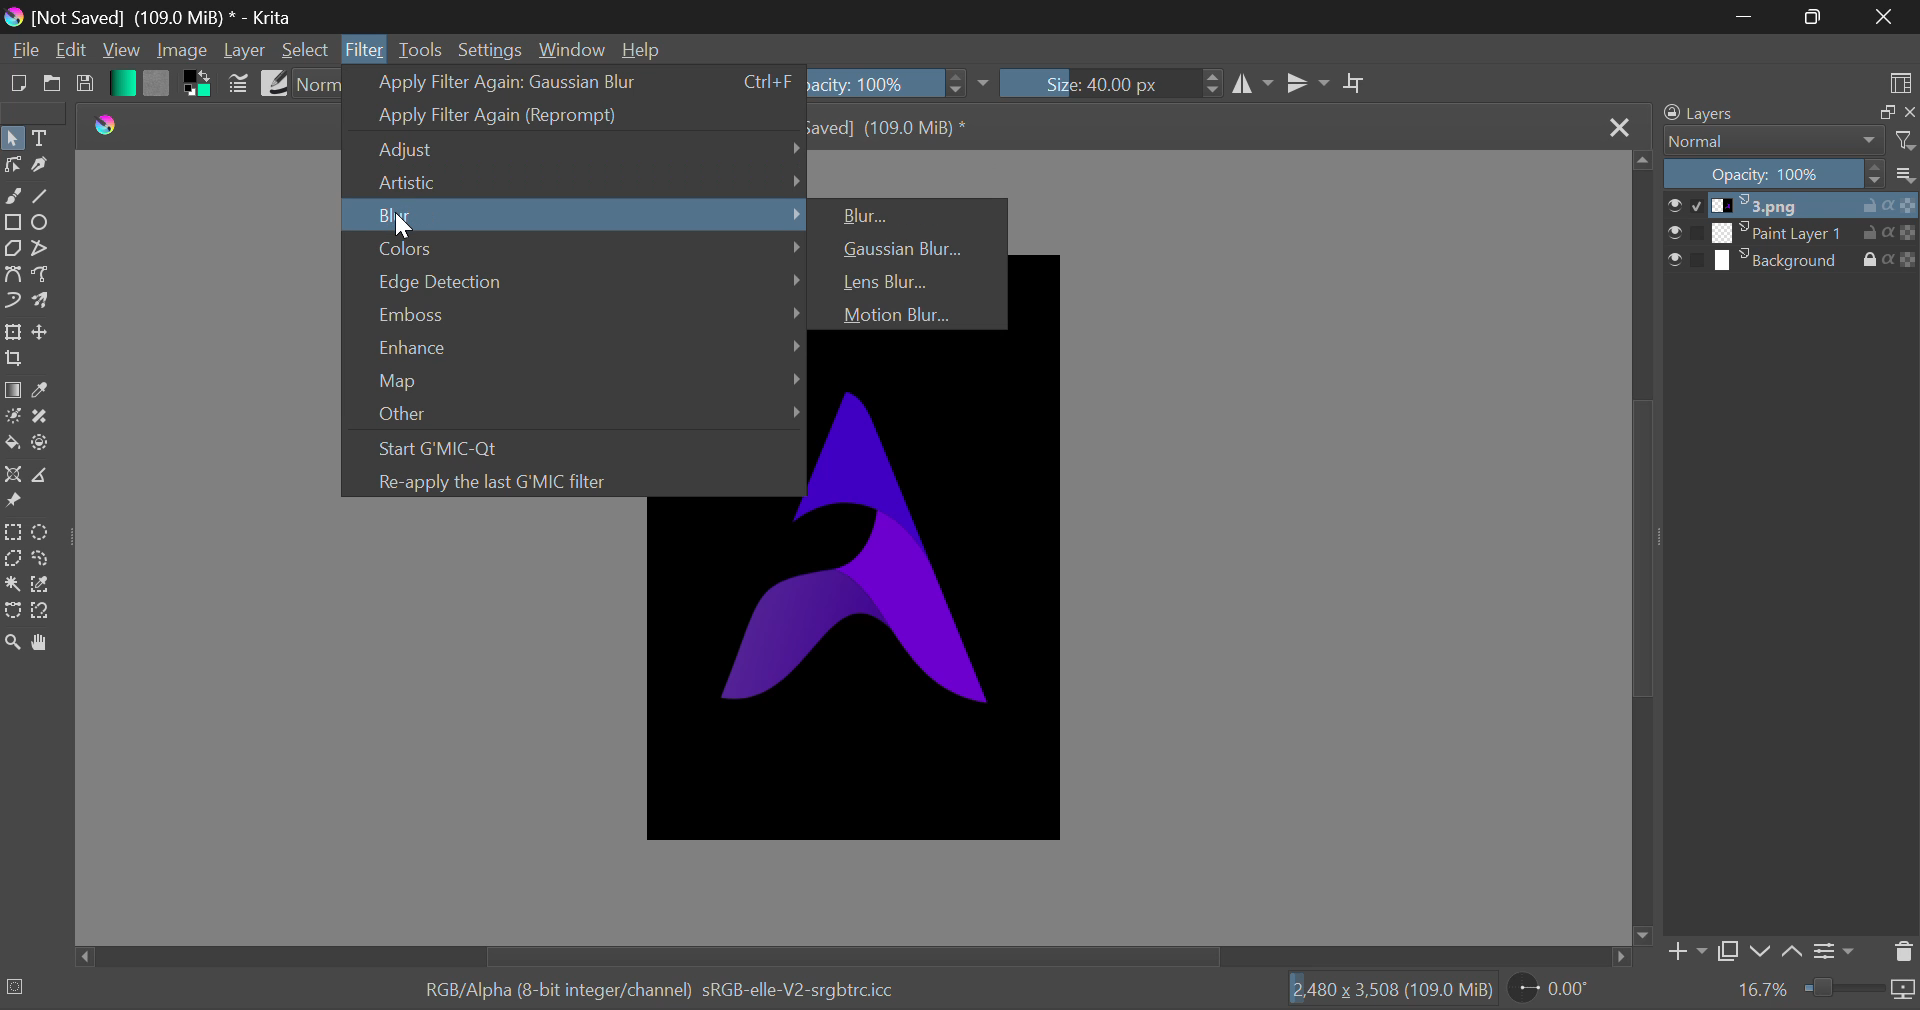 Image resolution: width=1920 pixels, height=1010 pixels. Describe the element at coordinates (1860, 990) in the screenshot. I see `zoom slider` at that location.